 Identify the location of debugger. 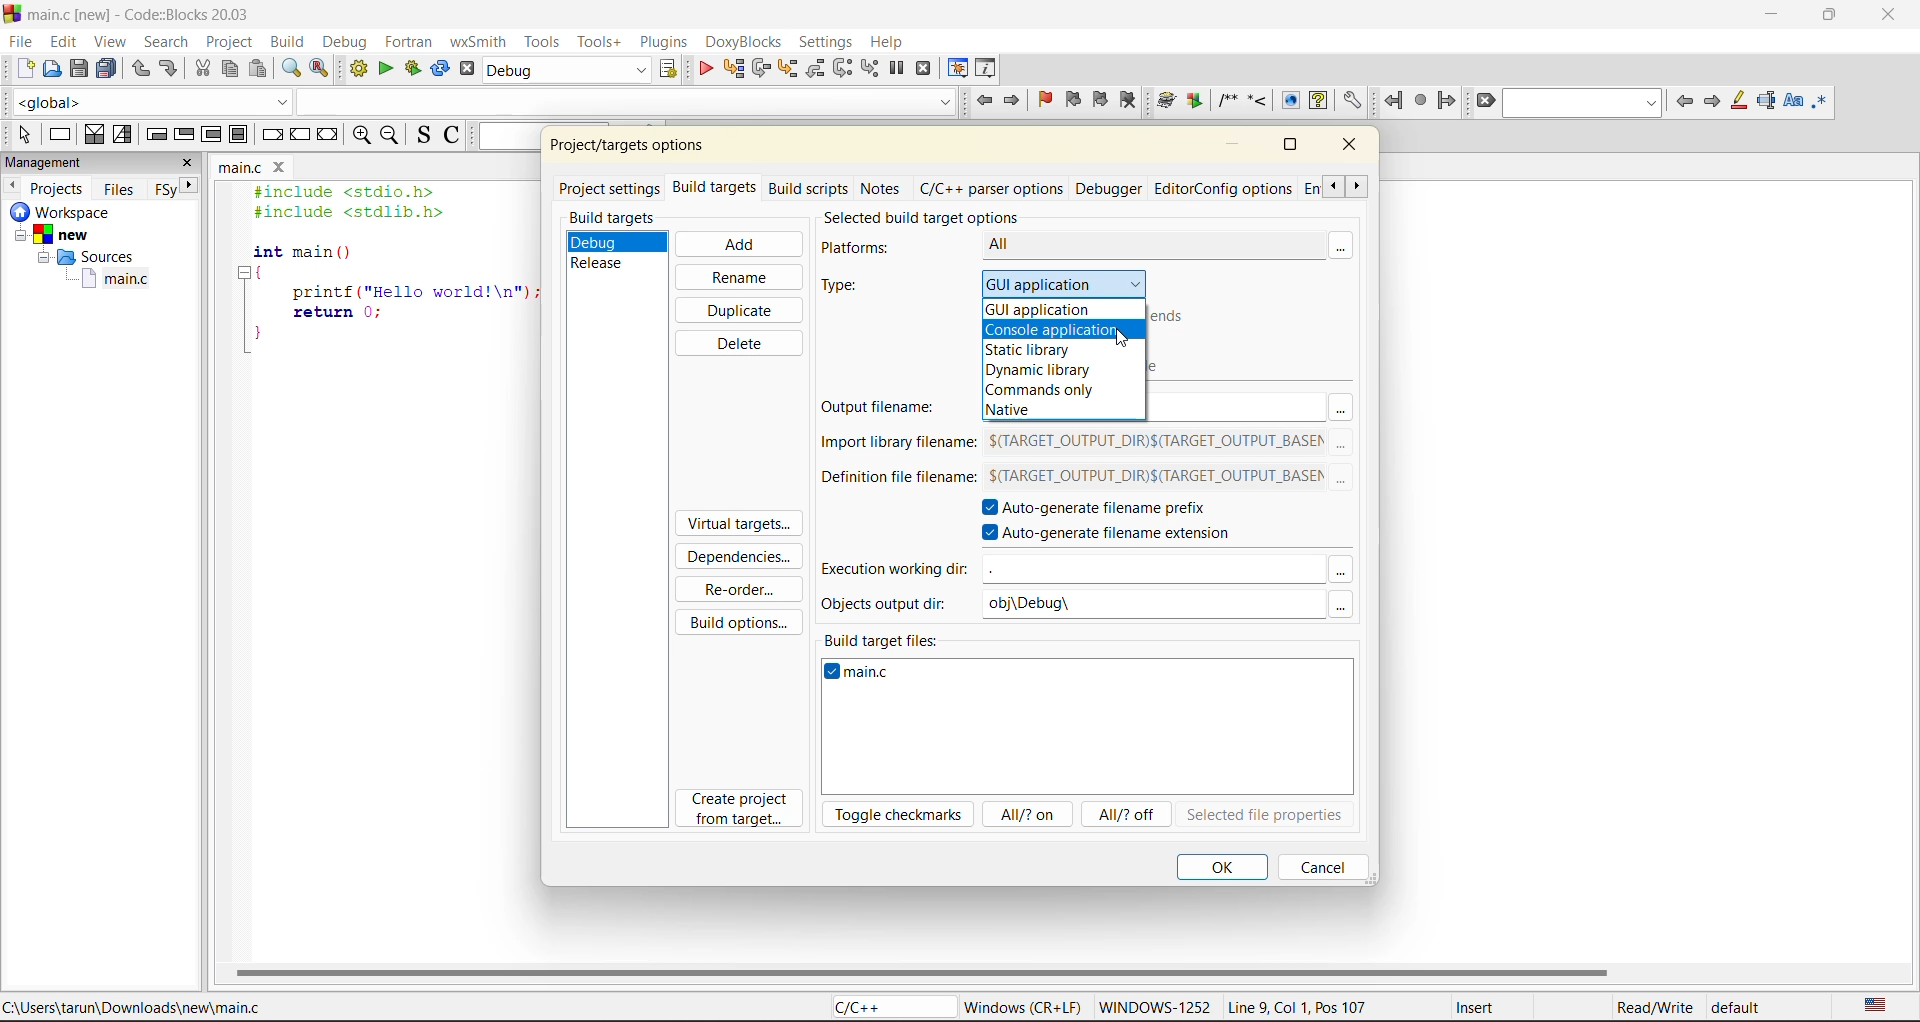
(1111, 188).